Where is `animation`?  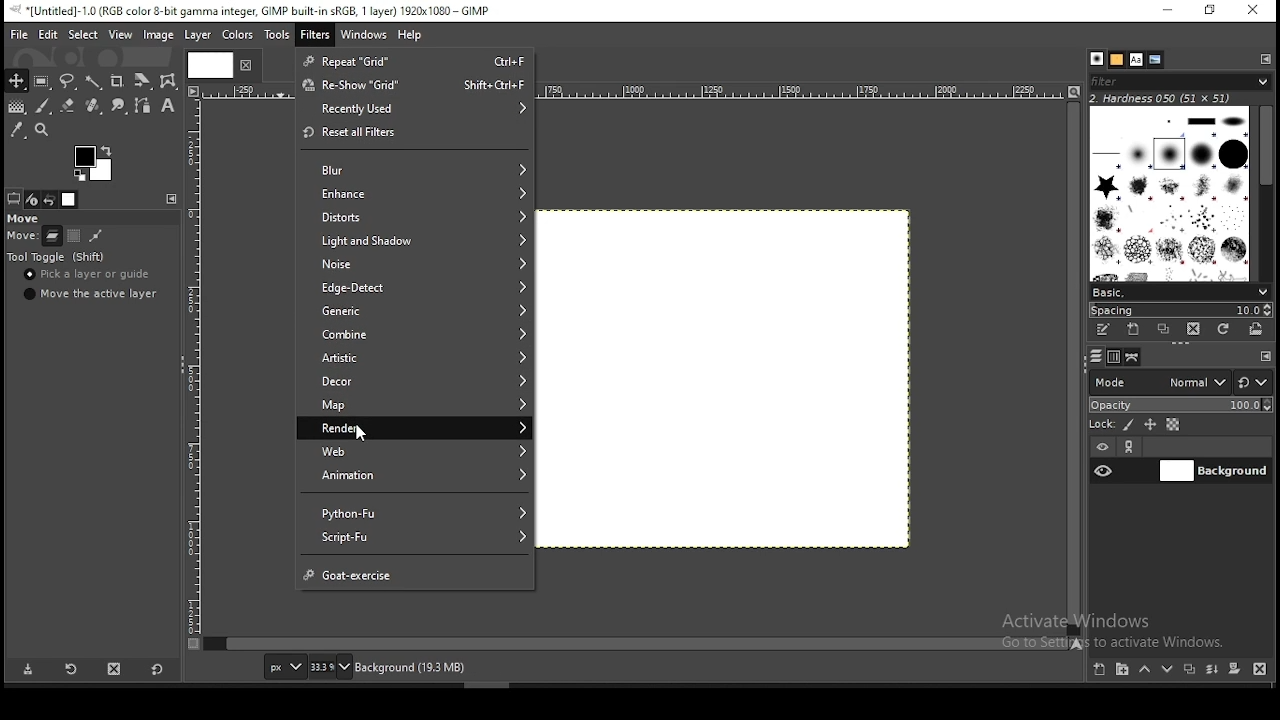 animation is located at coordinates (412, 476).